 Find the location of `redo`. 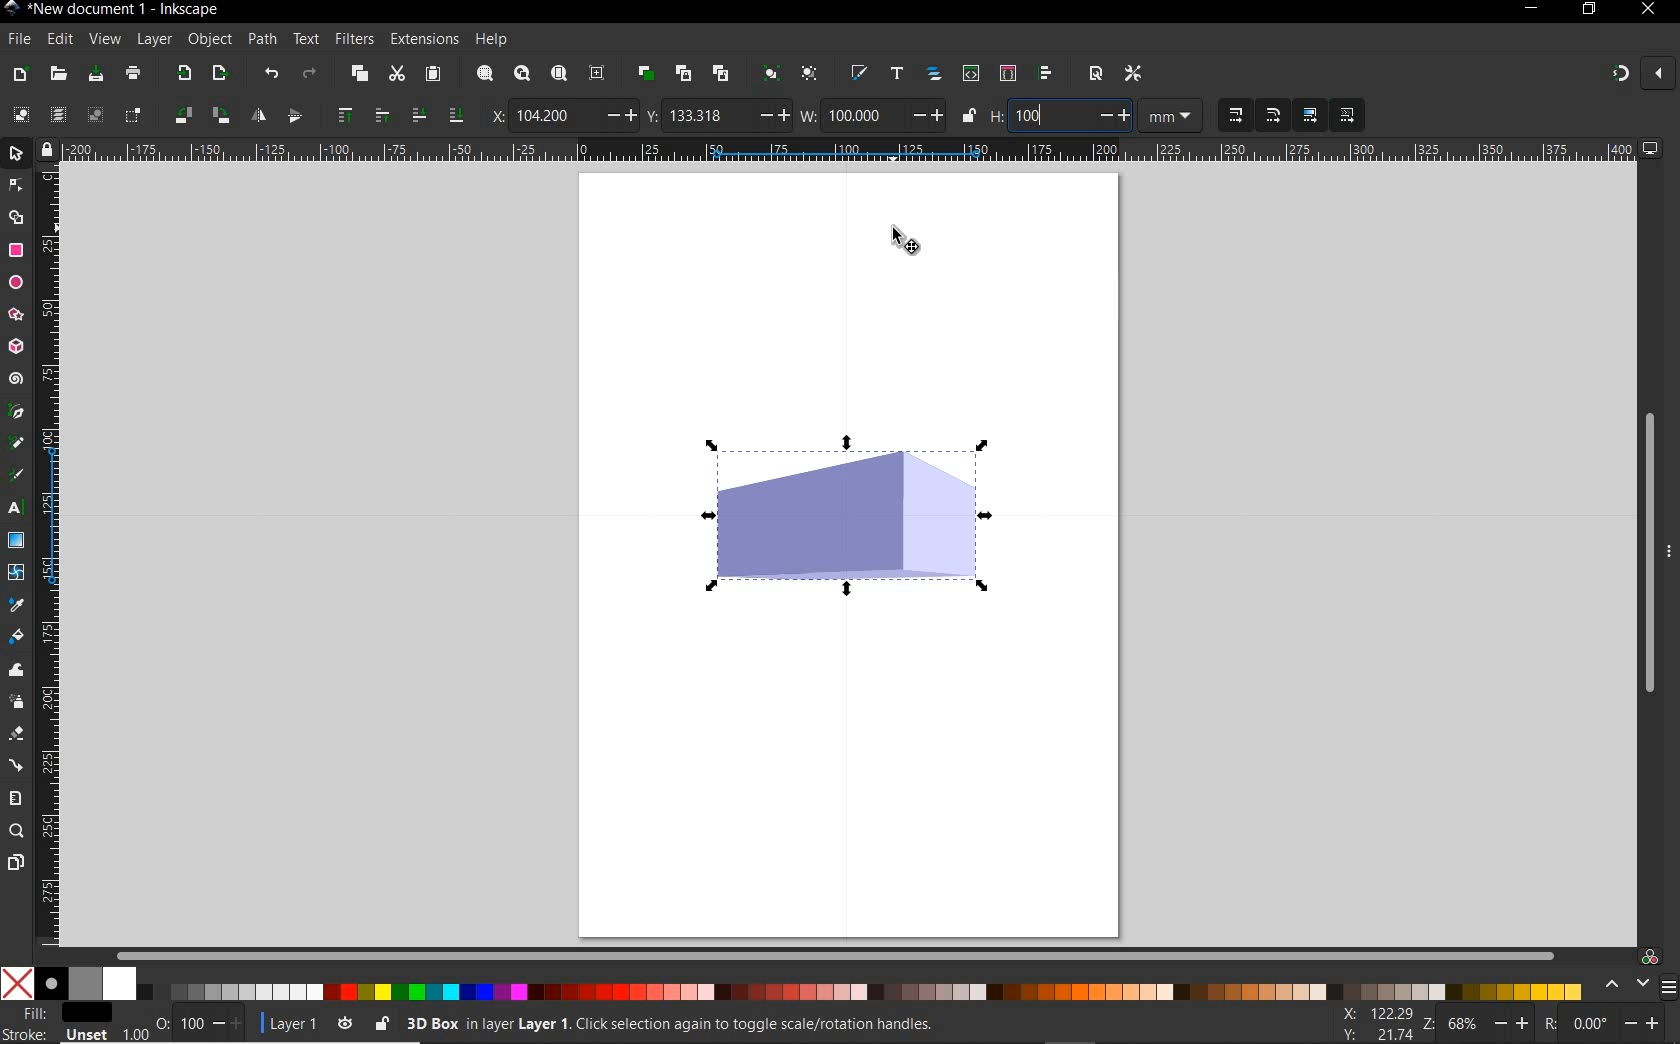

redo is located at coordinates (310, 72).